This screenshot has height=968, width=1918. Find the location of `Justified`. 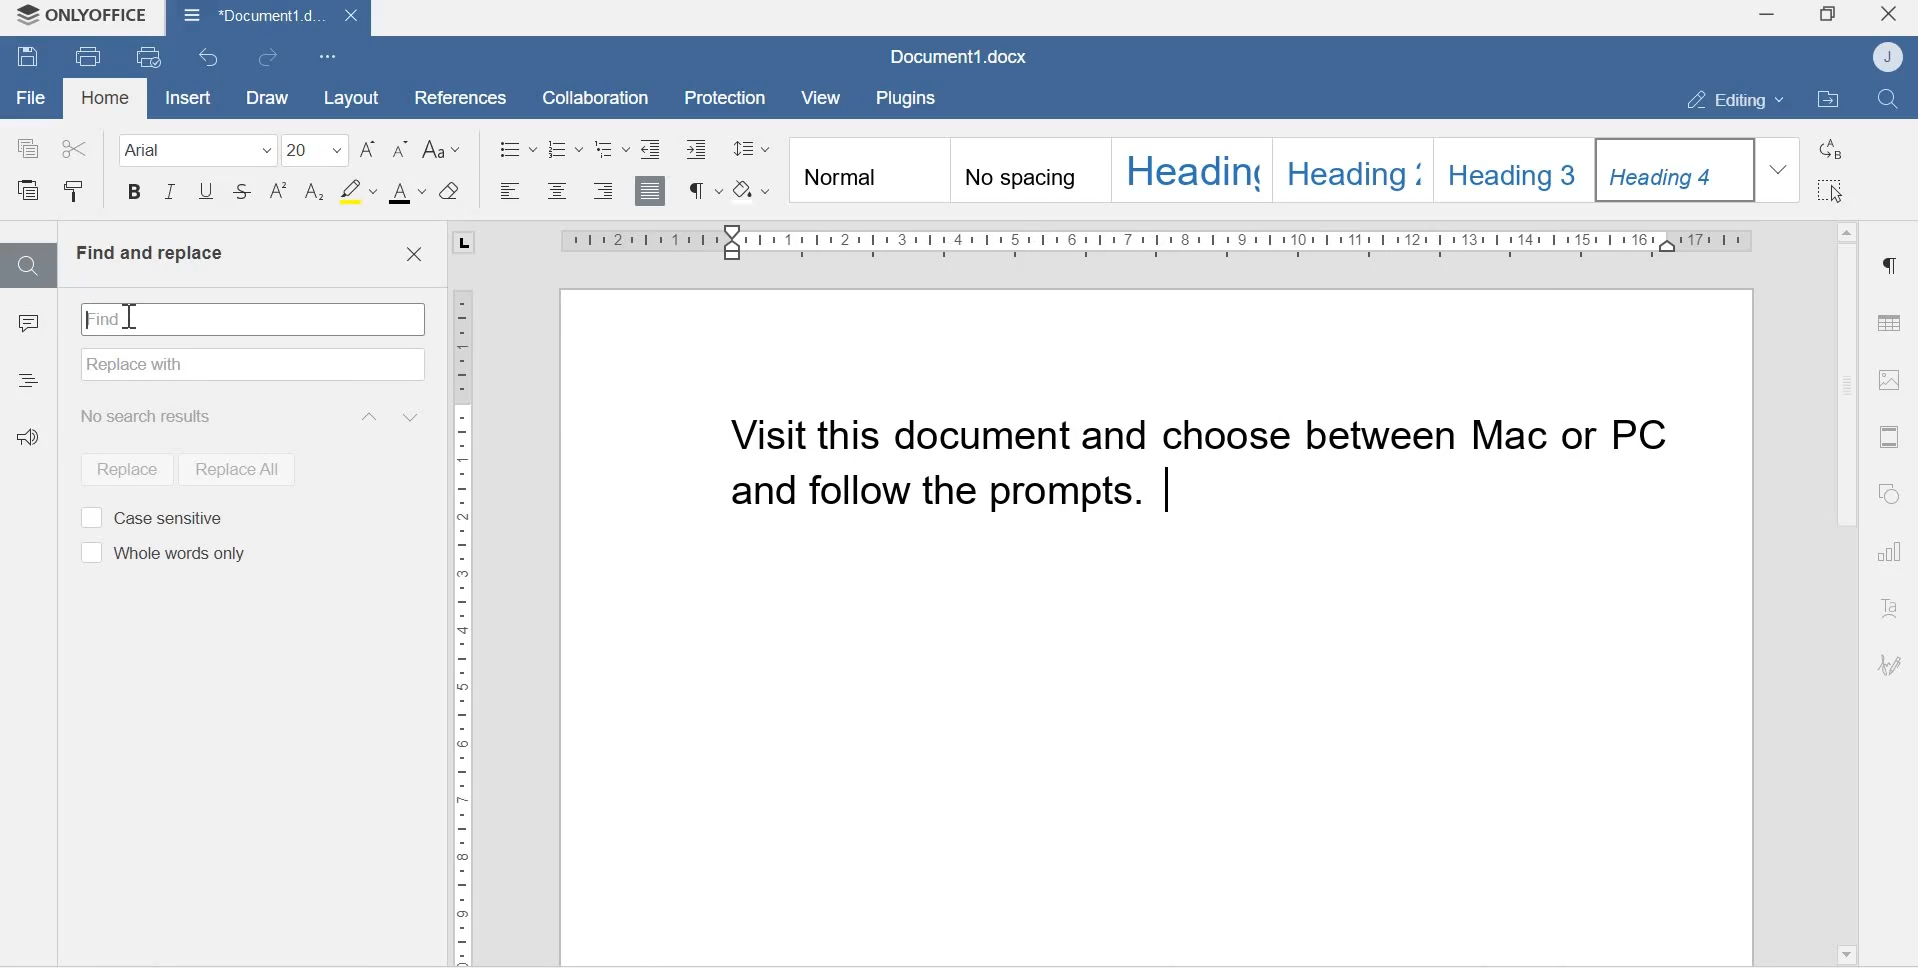

Justified is located at coordinates (651, 189).